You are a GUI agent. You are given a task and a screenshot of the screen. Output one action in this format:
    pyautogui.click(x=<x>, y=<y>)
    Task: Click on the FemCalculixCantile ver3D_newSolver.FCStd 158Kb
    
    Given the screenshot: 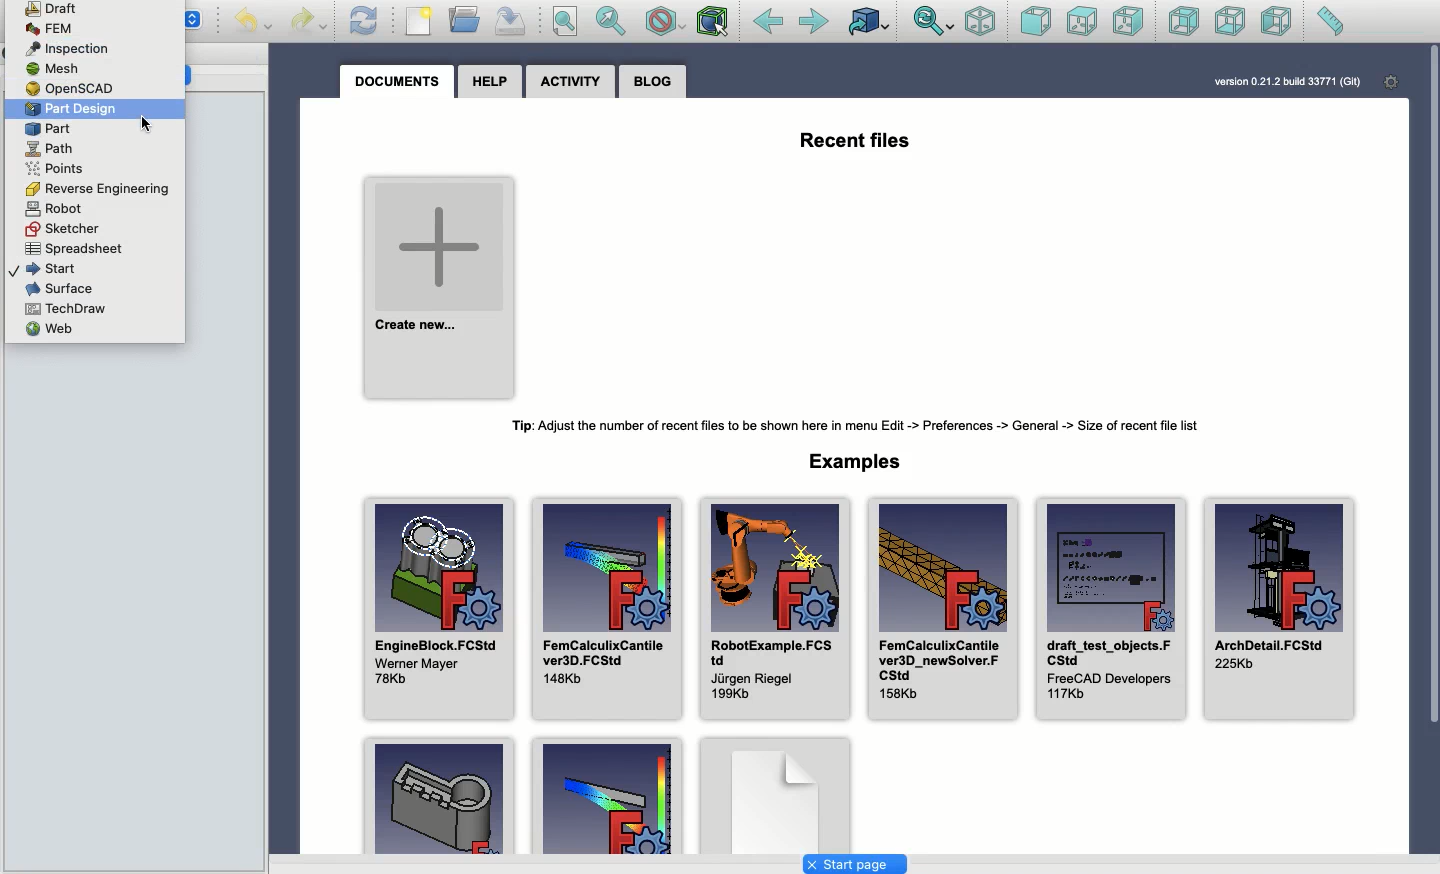 What is the action you would take?
    pyautogui.click(x=940, y=609)
    